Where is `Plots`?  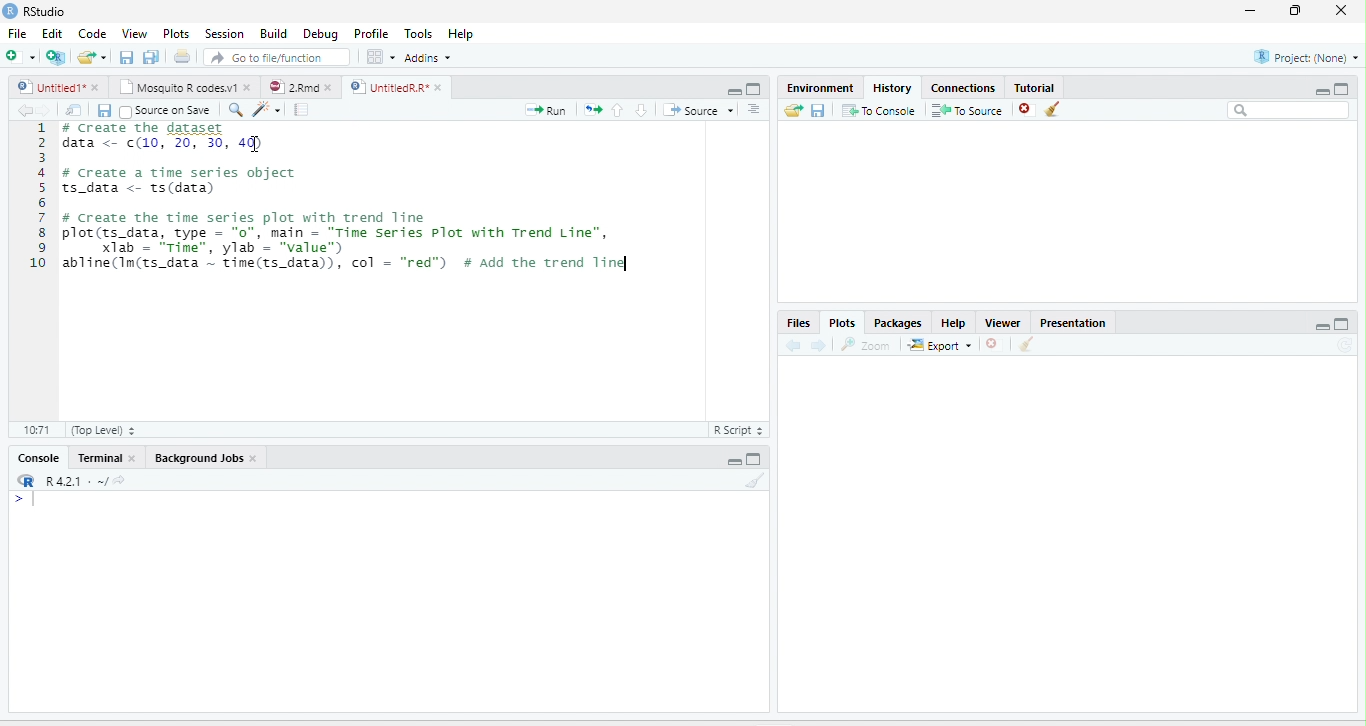
Plots is located at coordinates (176, 33).